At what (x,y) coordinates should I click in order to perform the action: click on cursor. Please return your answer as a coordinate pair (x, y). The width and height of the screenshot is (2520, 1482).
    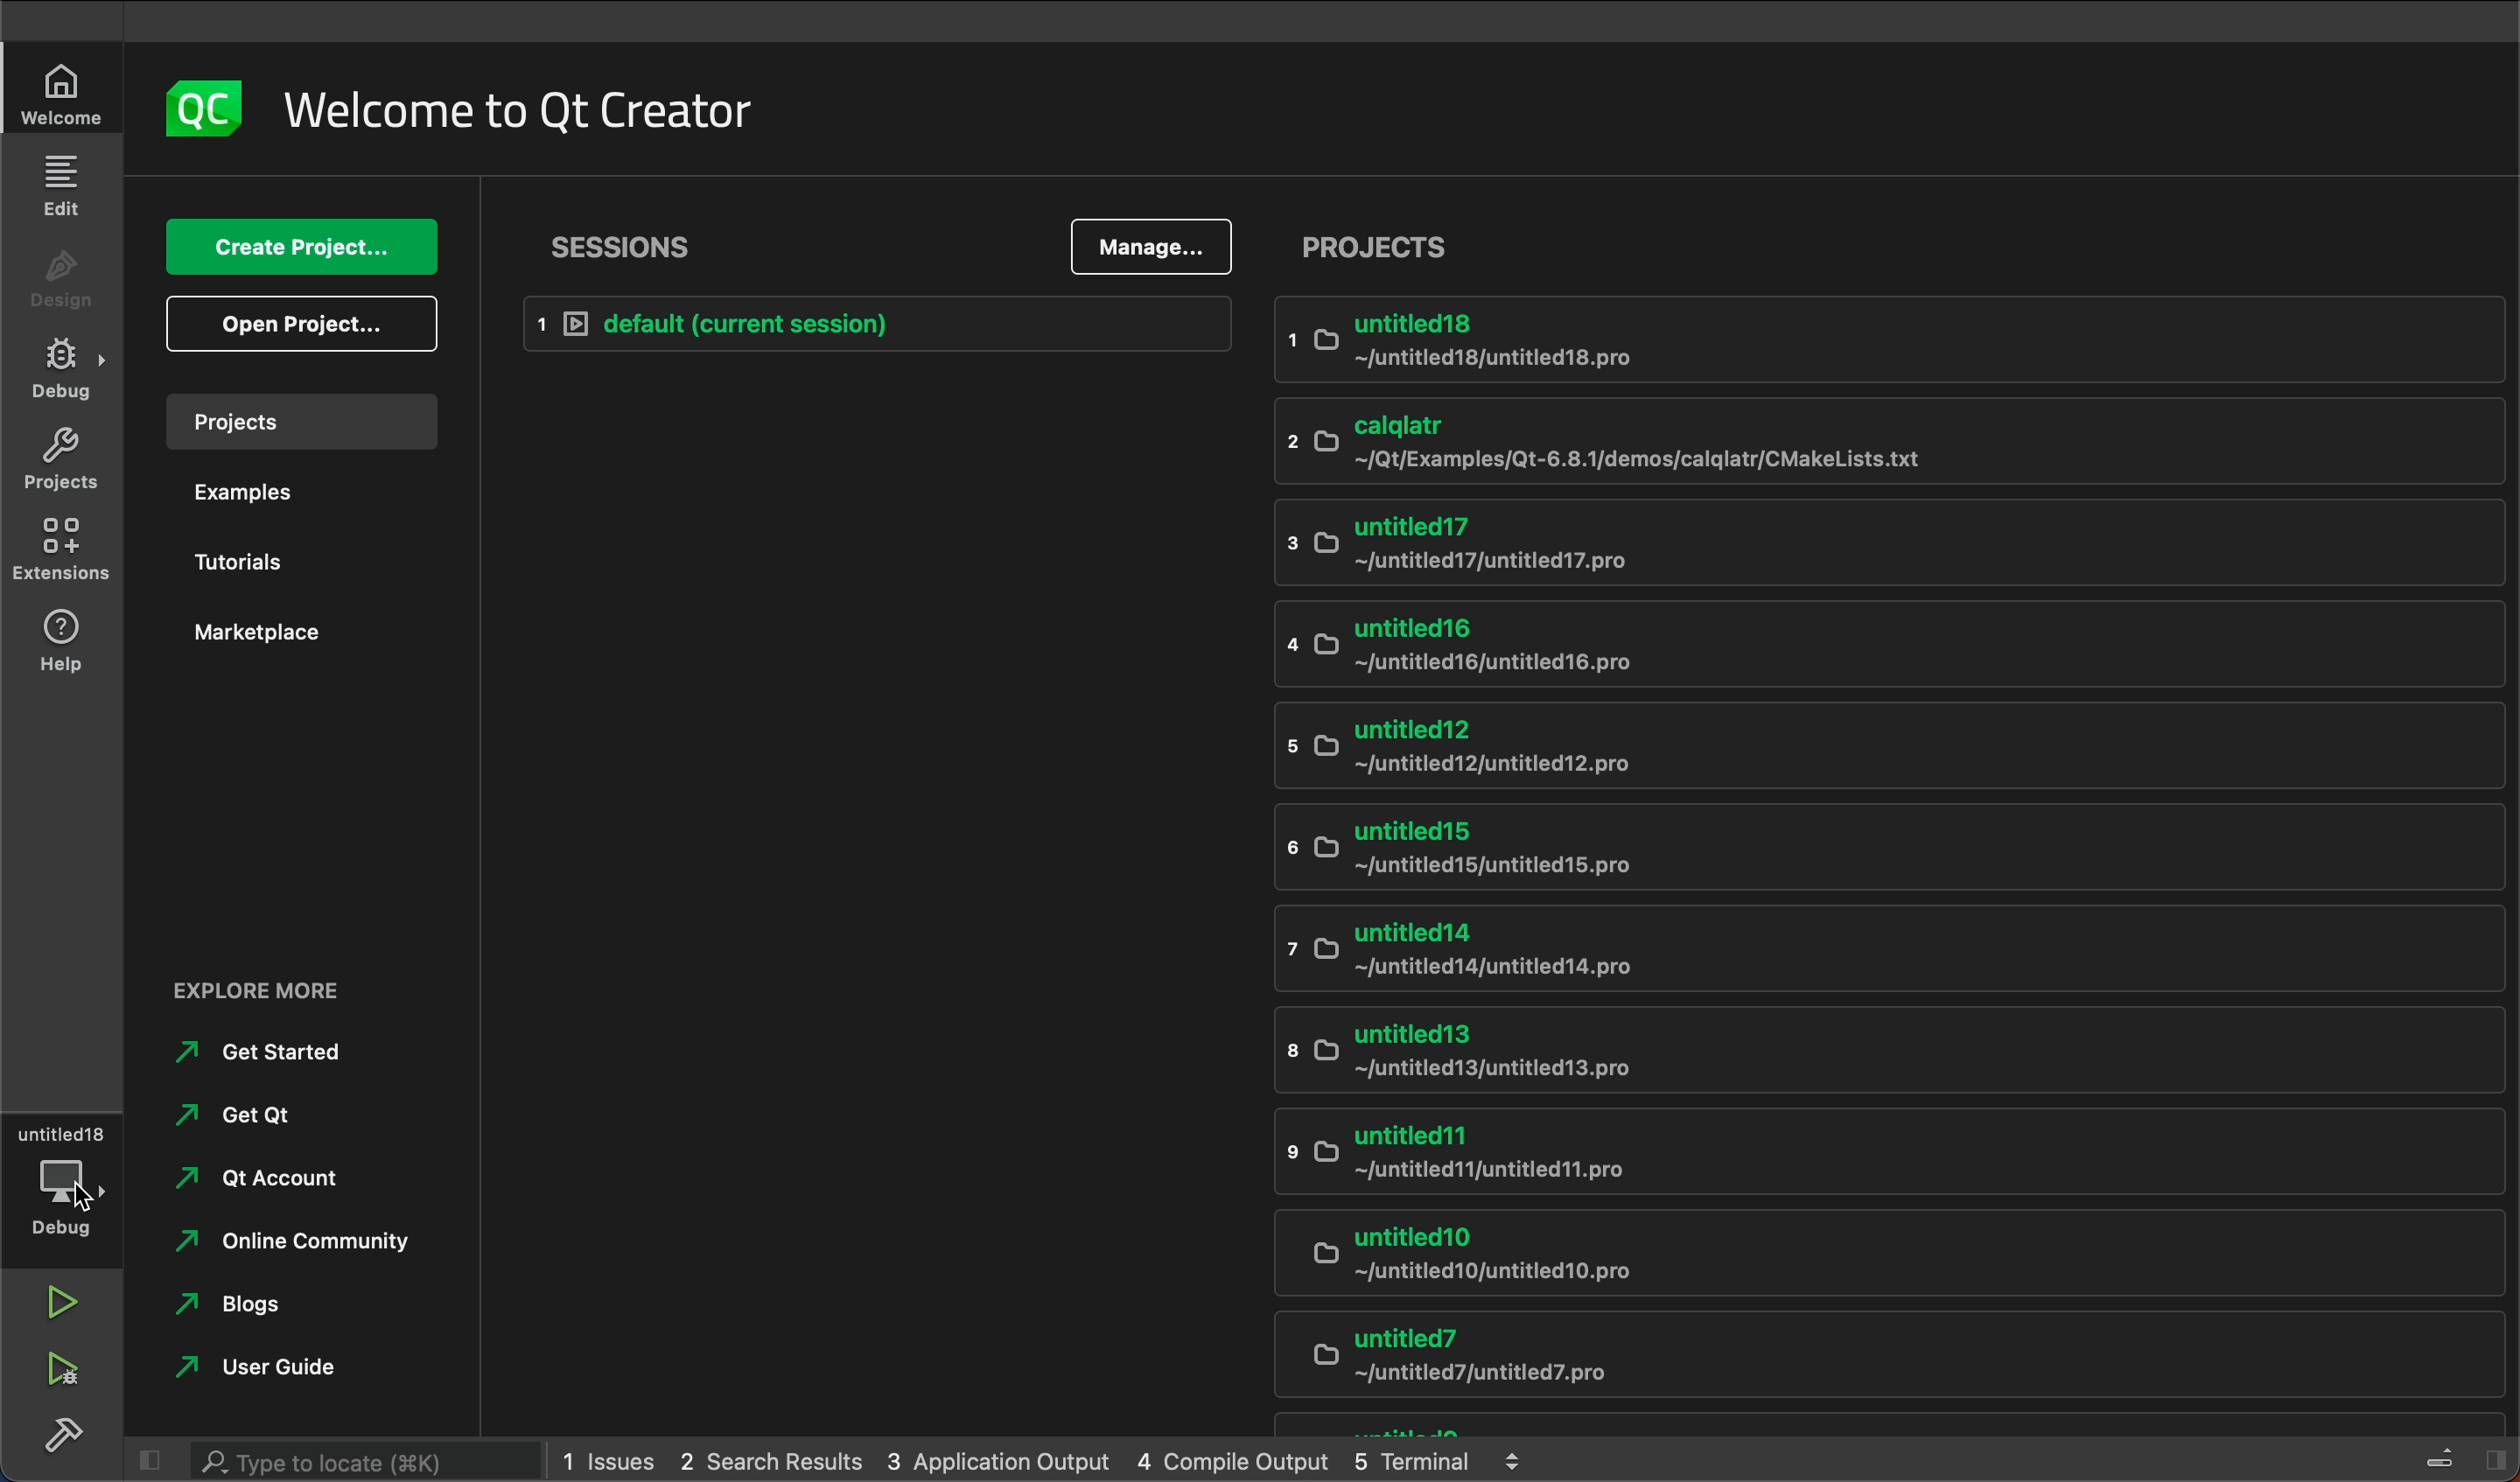
    Looking at the image, I should click on (86, 1200).